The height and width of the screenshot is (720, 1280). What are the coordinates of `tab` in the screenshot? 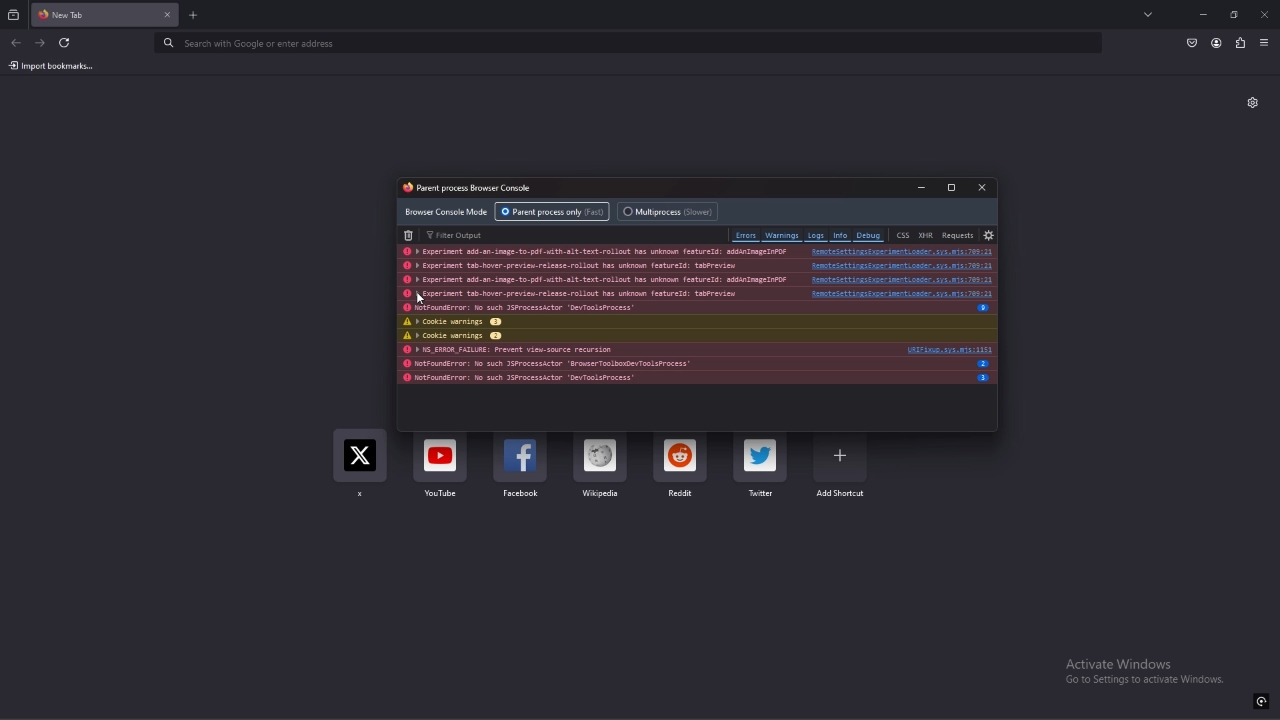 It's located at (85, 15).